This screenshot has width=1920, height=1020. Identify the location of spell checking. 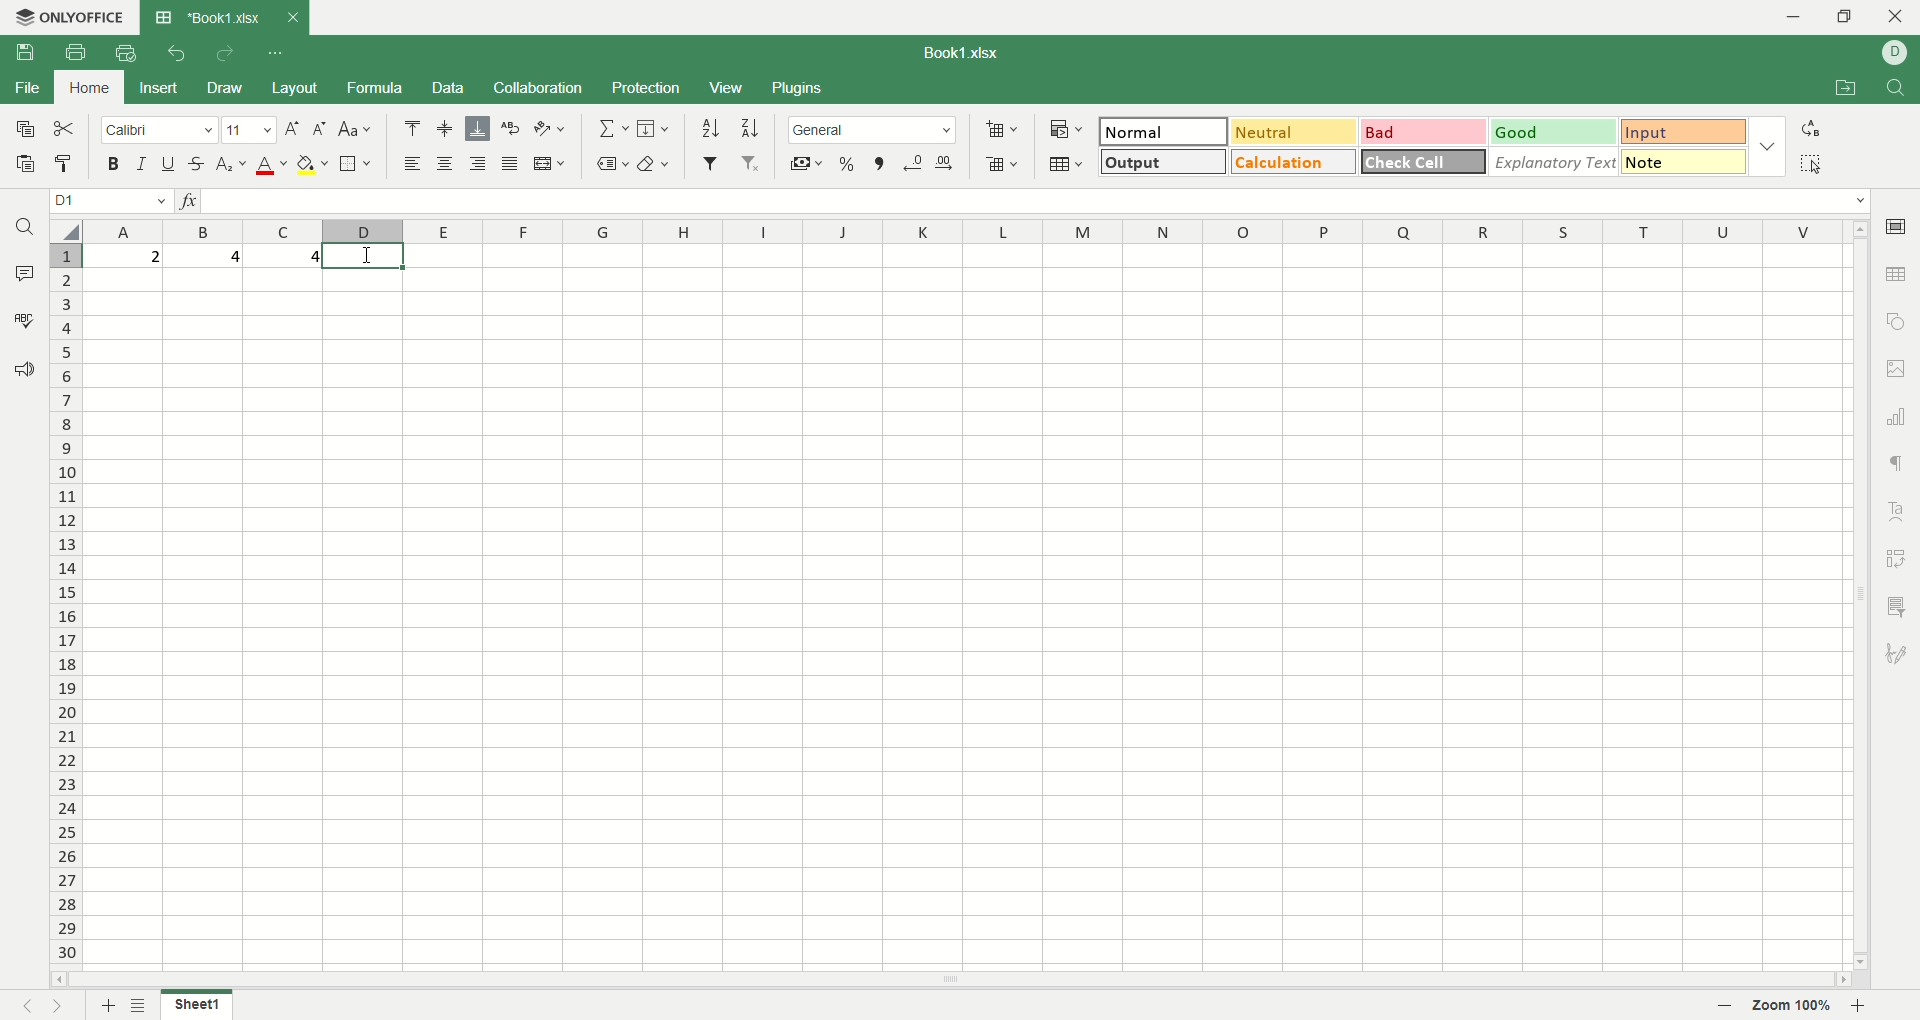
(23, 321).